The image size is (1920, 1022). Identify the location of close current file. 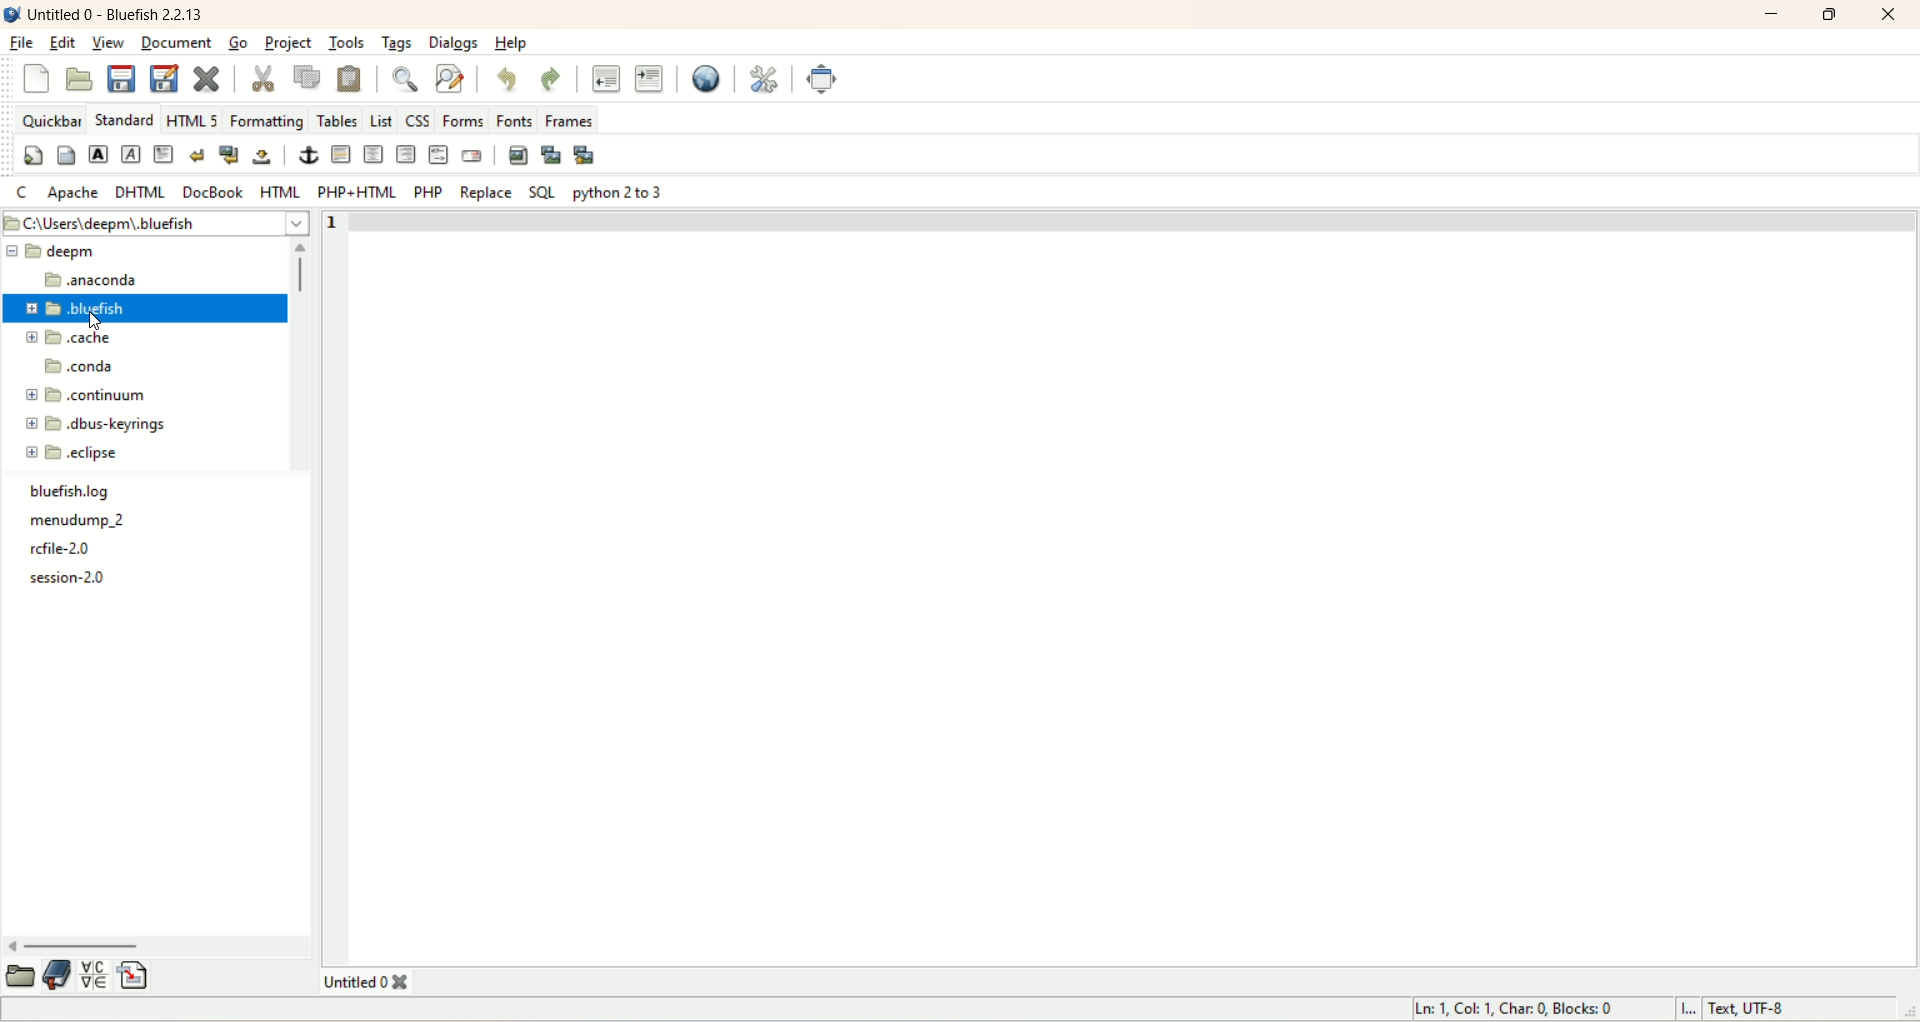
(209, 80).